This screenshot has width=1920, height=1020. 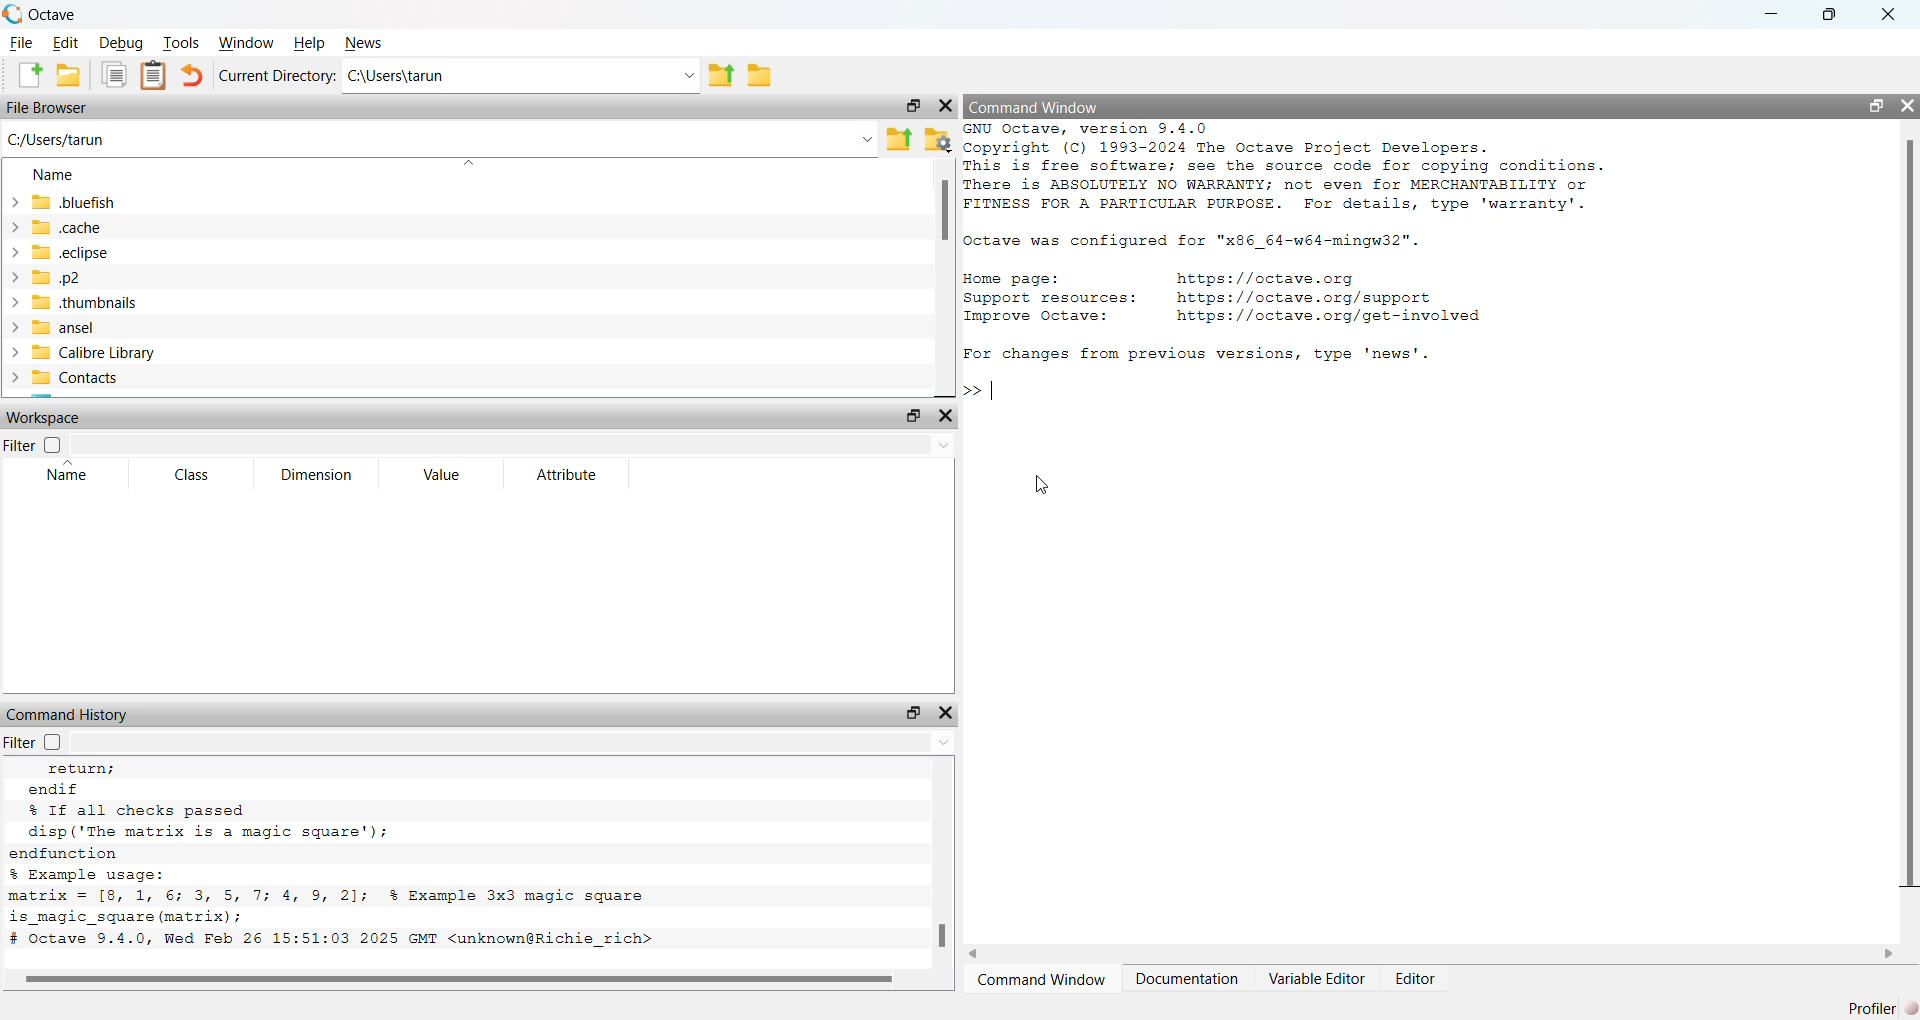 What do you see at coordinates (47, 418) in the screenshot?
I see `Workspace` at bounding box center [47, 418].